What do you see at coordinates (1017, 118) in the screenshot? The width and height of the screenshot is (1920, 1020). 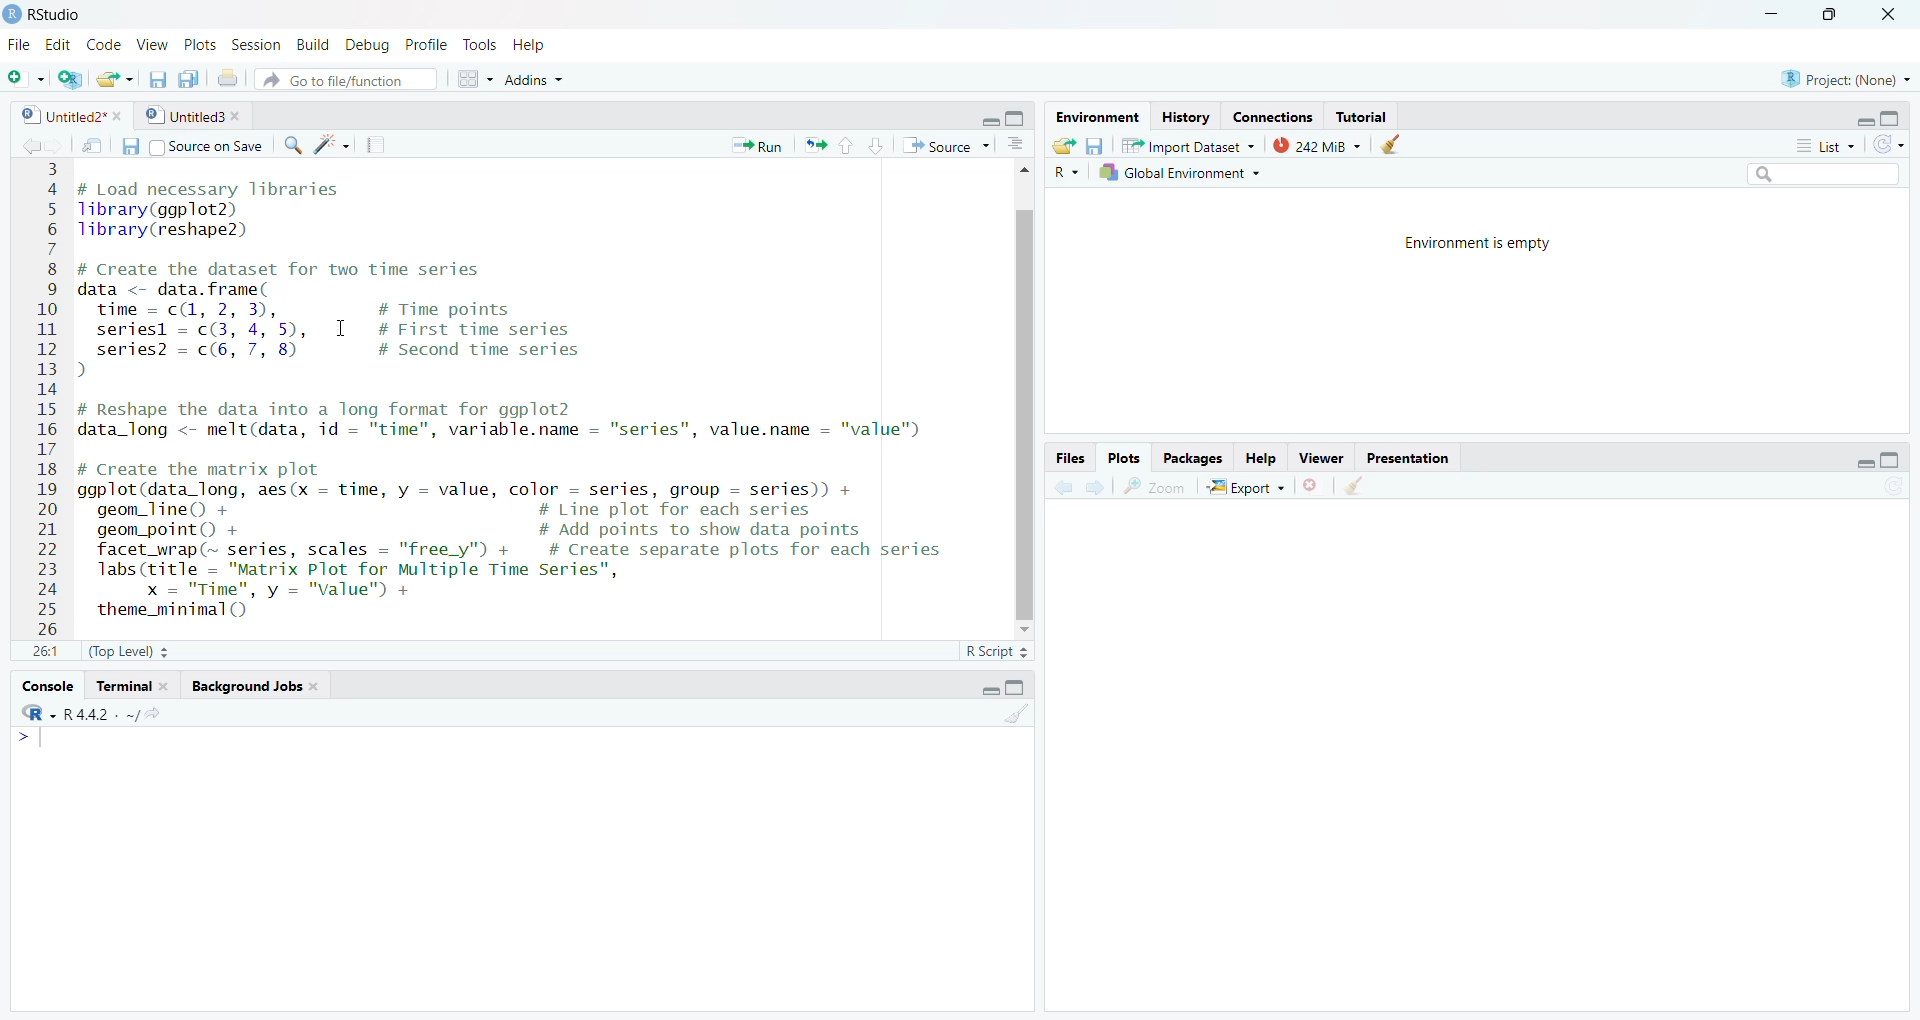 I see `maximize` at bounding box center [1017, 118].